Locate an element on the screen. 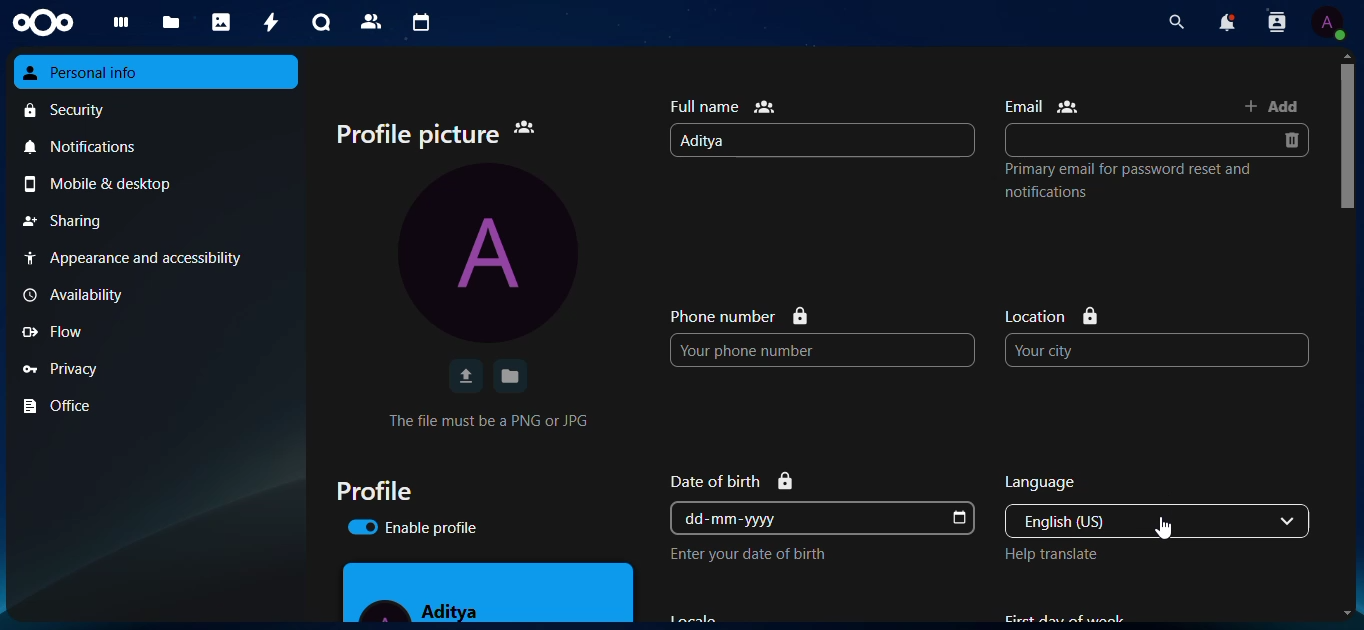 This screenshot has height=630, width=1364. notifications is located at coordinates (90, 149).